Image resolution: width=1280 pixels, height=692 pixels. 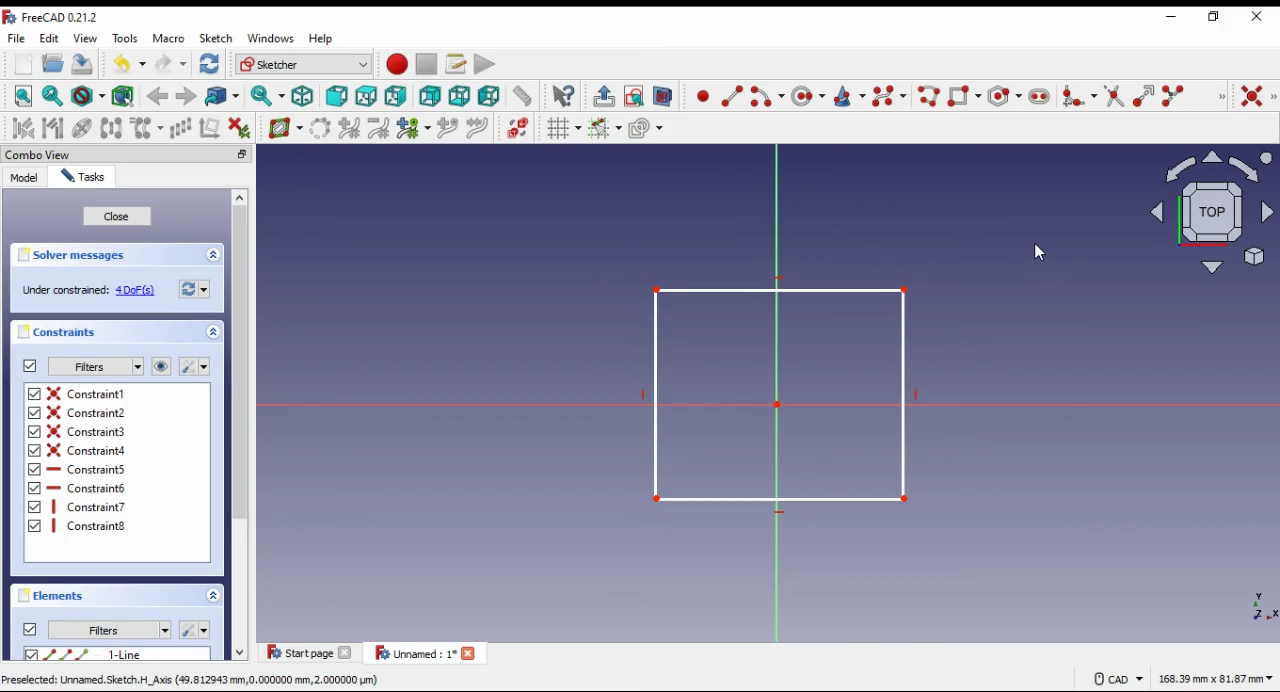 What do you see at coordinates (84, 176) in the screenshot?
I see `tasks` at bounding box center [84, 176].